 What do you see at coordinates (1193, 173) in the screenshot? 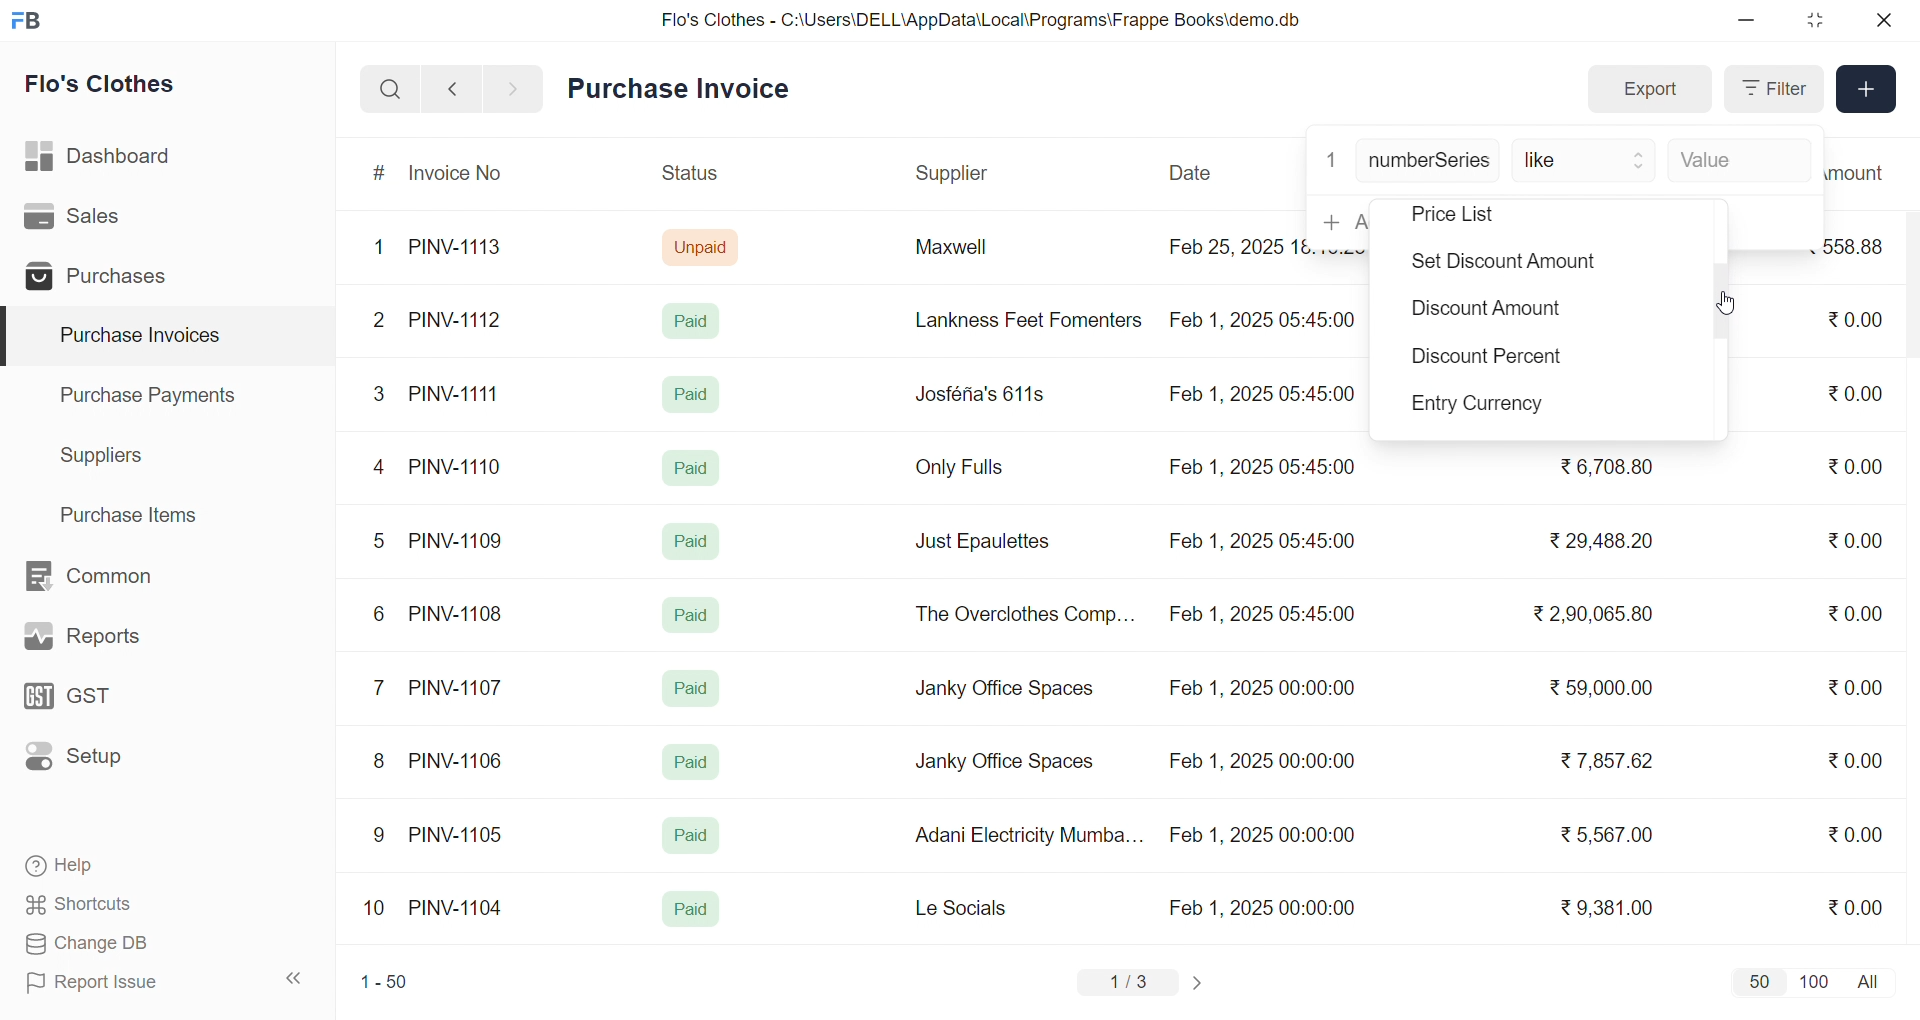
I see `Date` at bounding box center [1193, 173].